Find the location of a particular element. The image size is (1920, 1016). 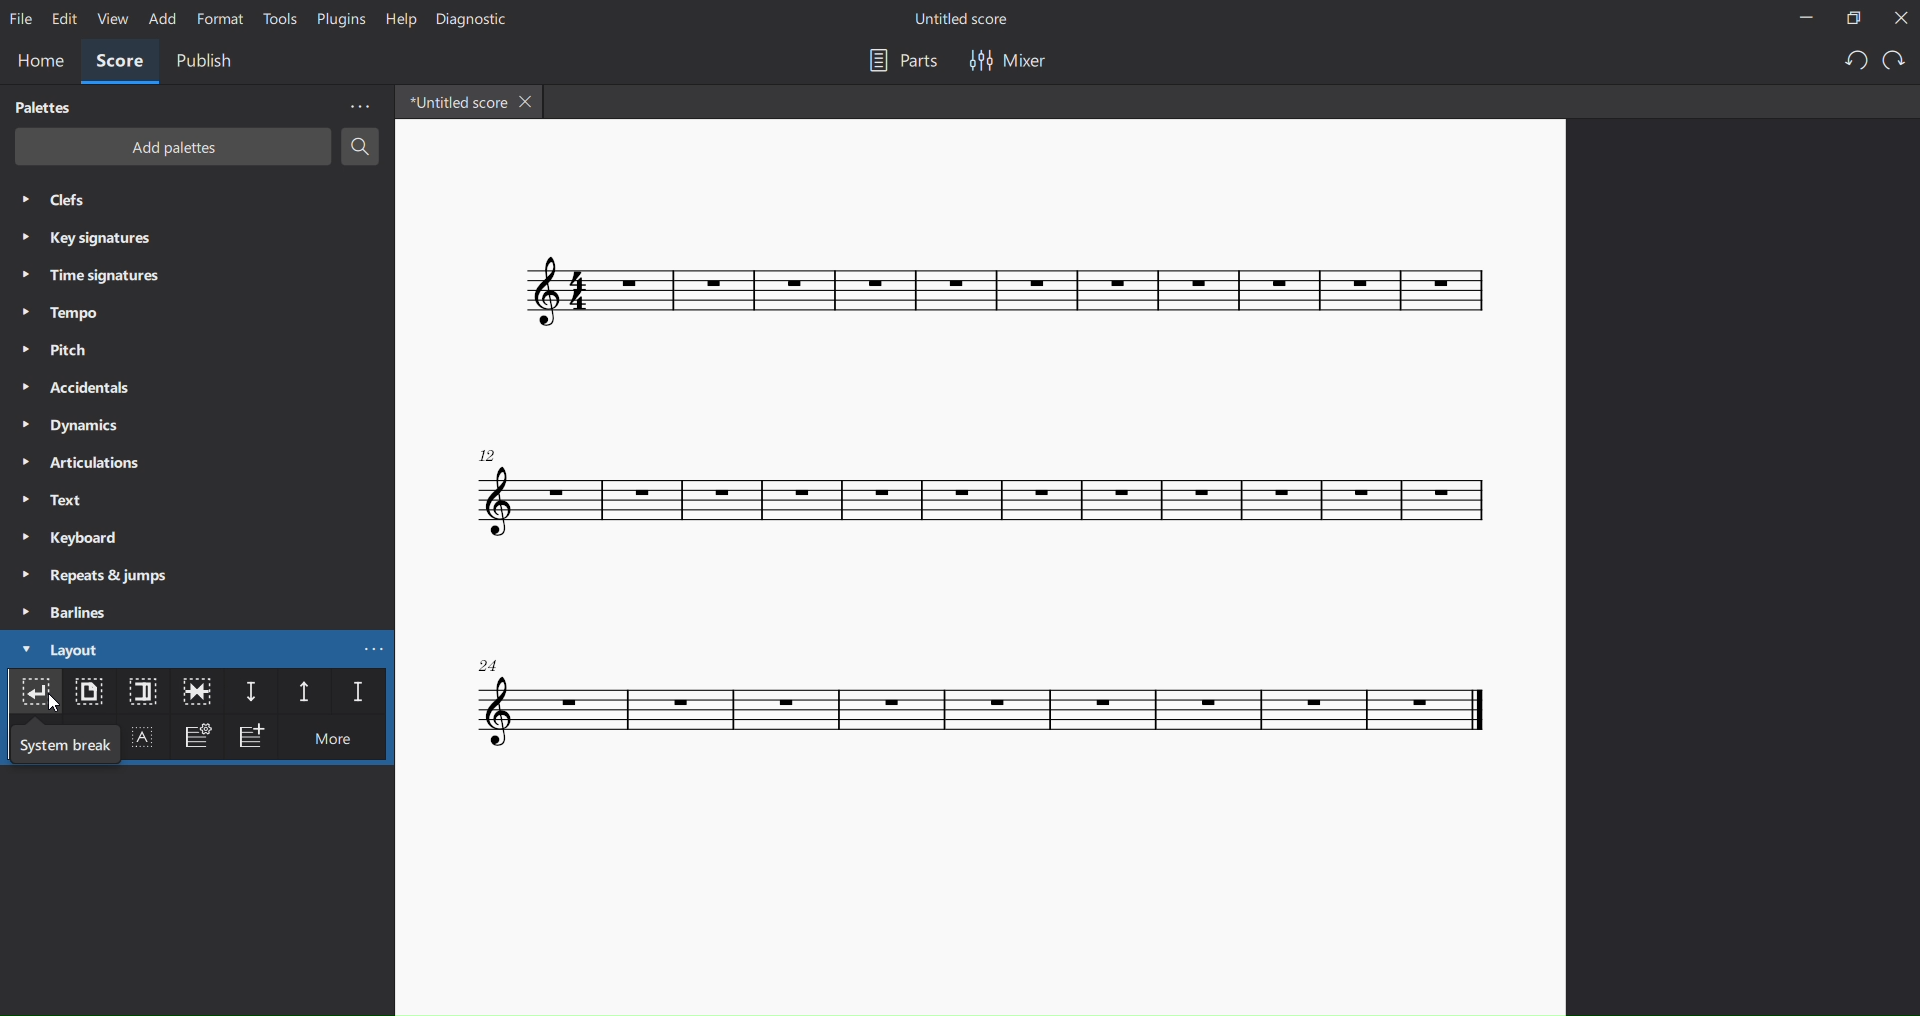

plugins is located at coordinates (337, 22).